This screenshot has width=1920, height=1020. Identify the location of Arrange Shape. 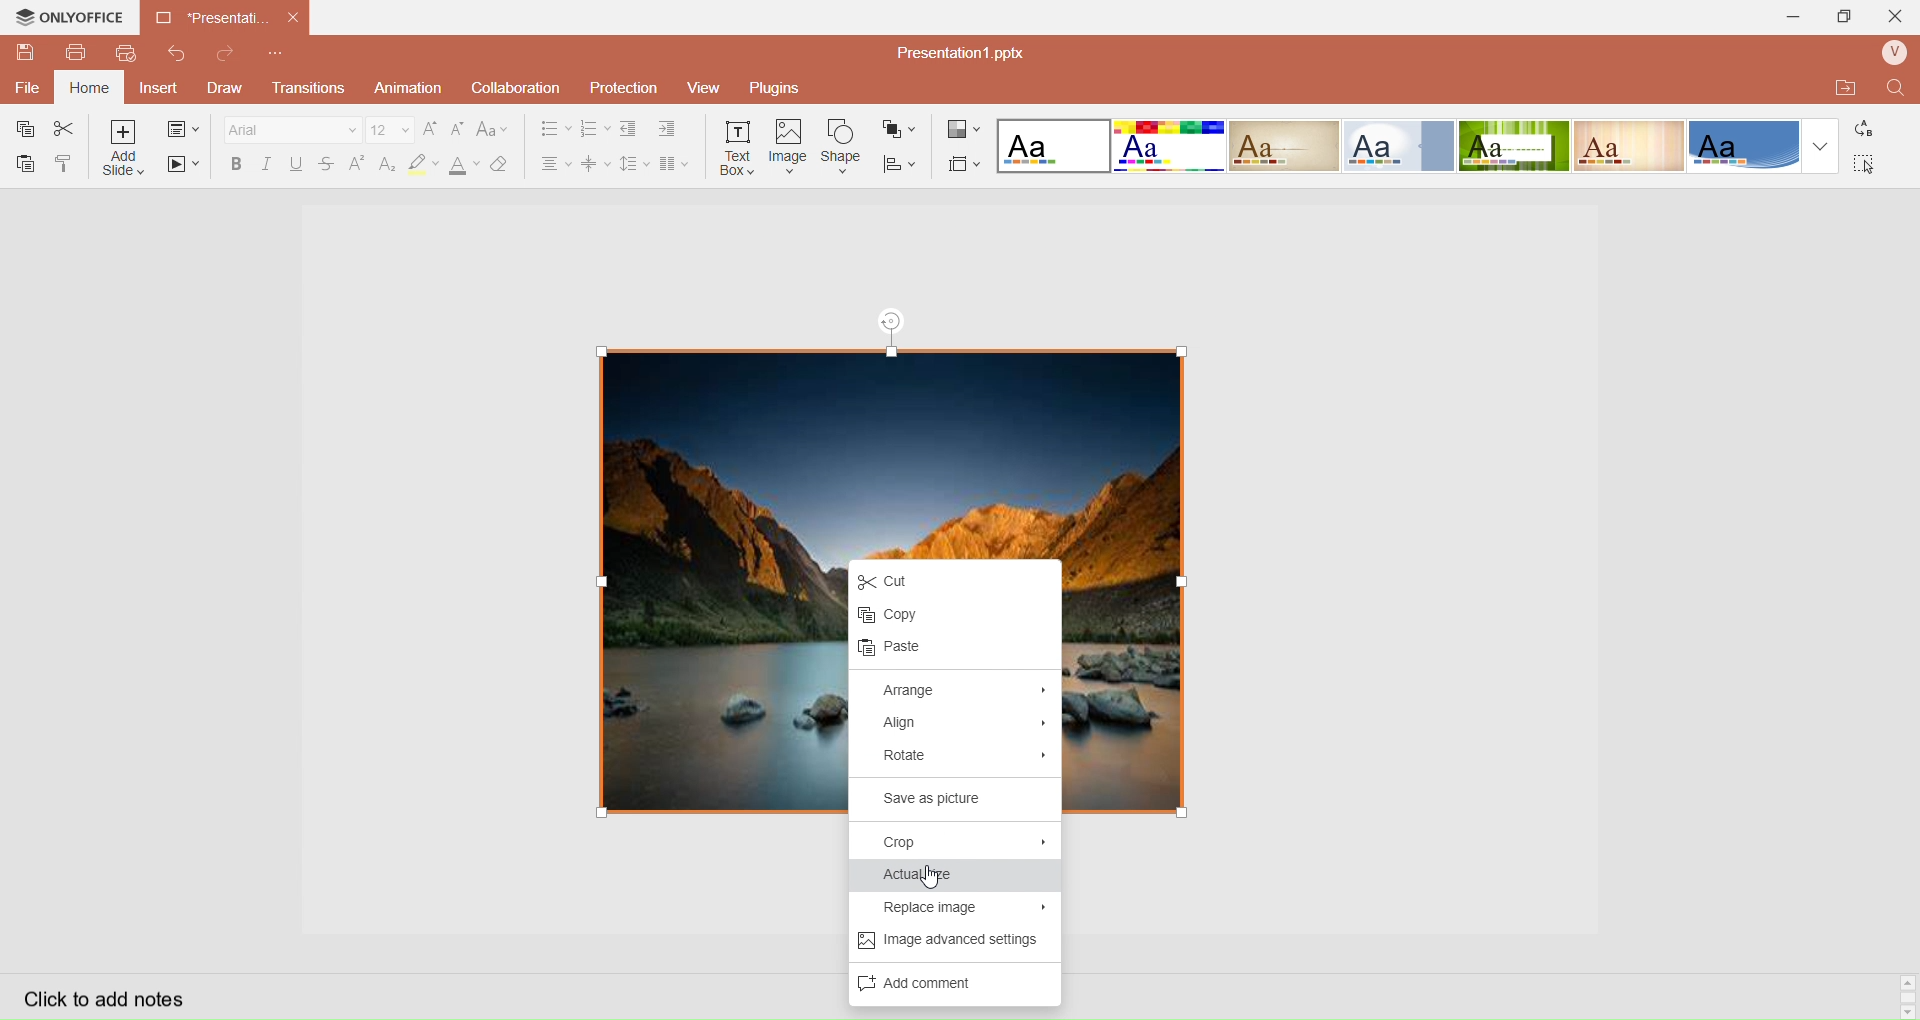
(901, 129).